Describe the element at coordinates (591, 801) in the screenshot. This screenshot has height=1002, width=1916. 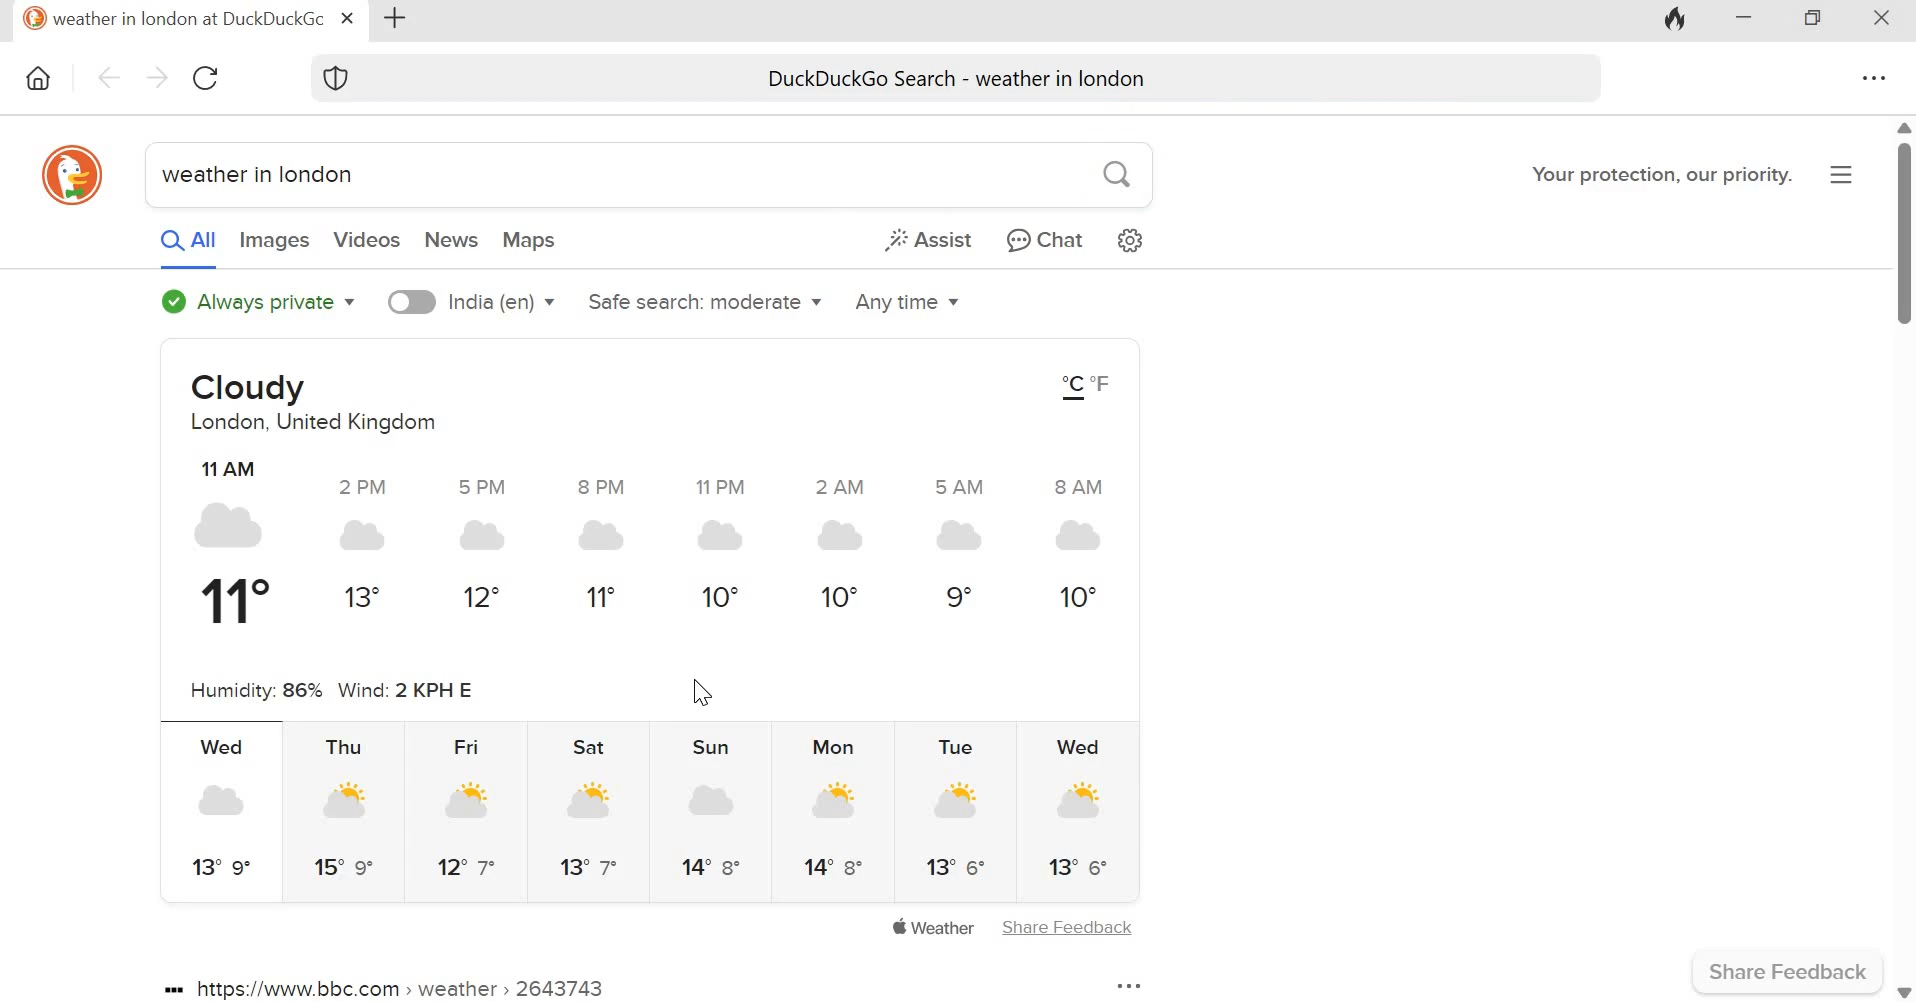
I see `Indicates partly sunny` at that location.